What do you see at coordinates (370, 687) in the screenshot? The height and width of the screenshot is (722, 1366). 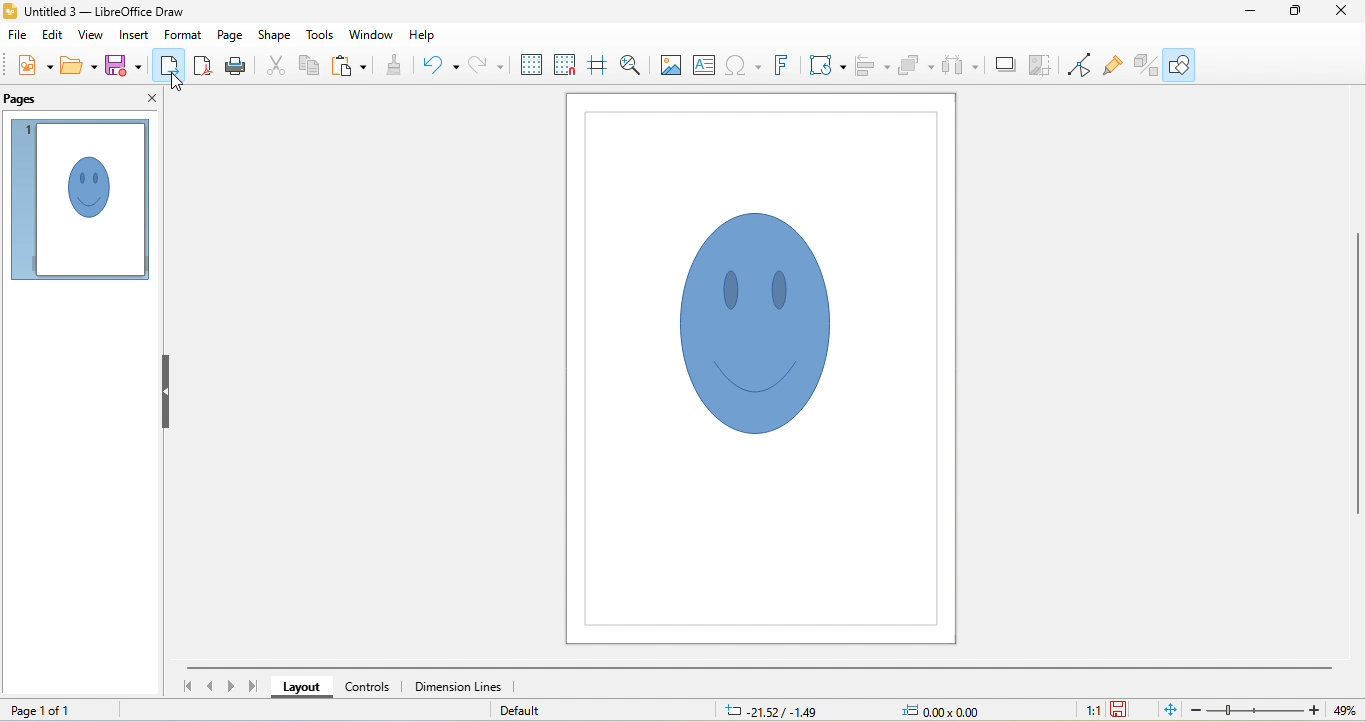 I see `controls` at bounding box center [370, 687].